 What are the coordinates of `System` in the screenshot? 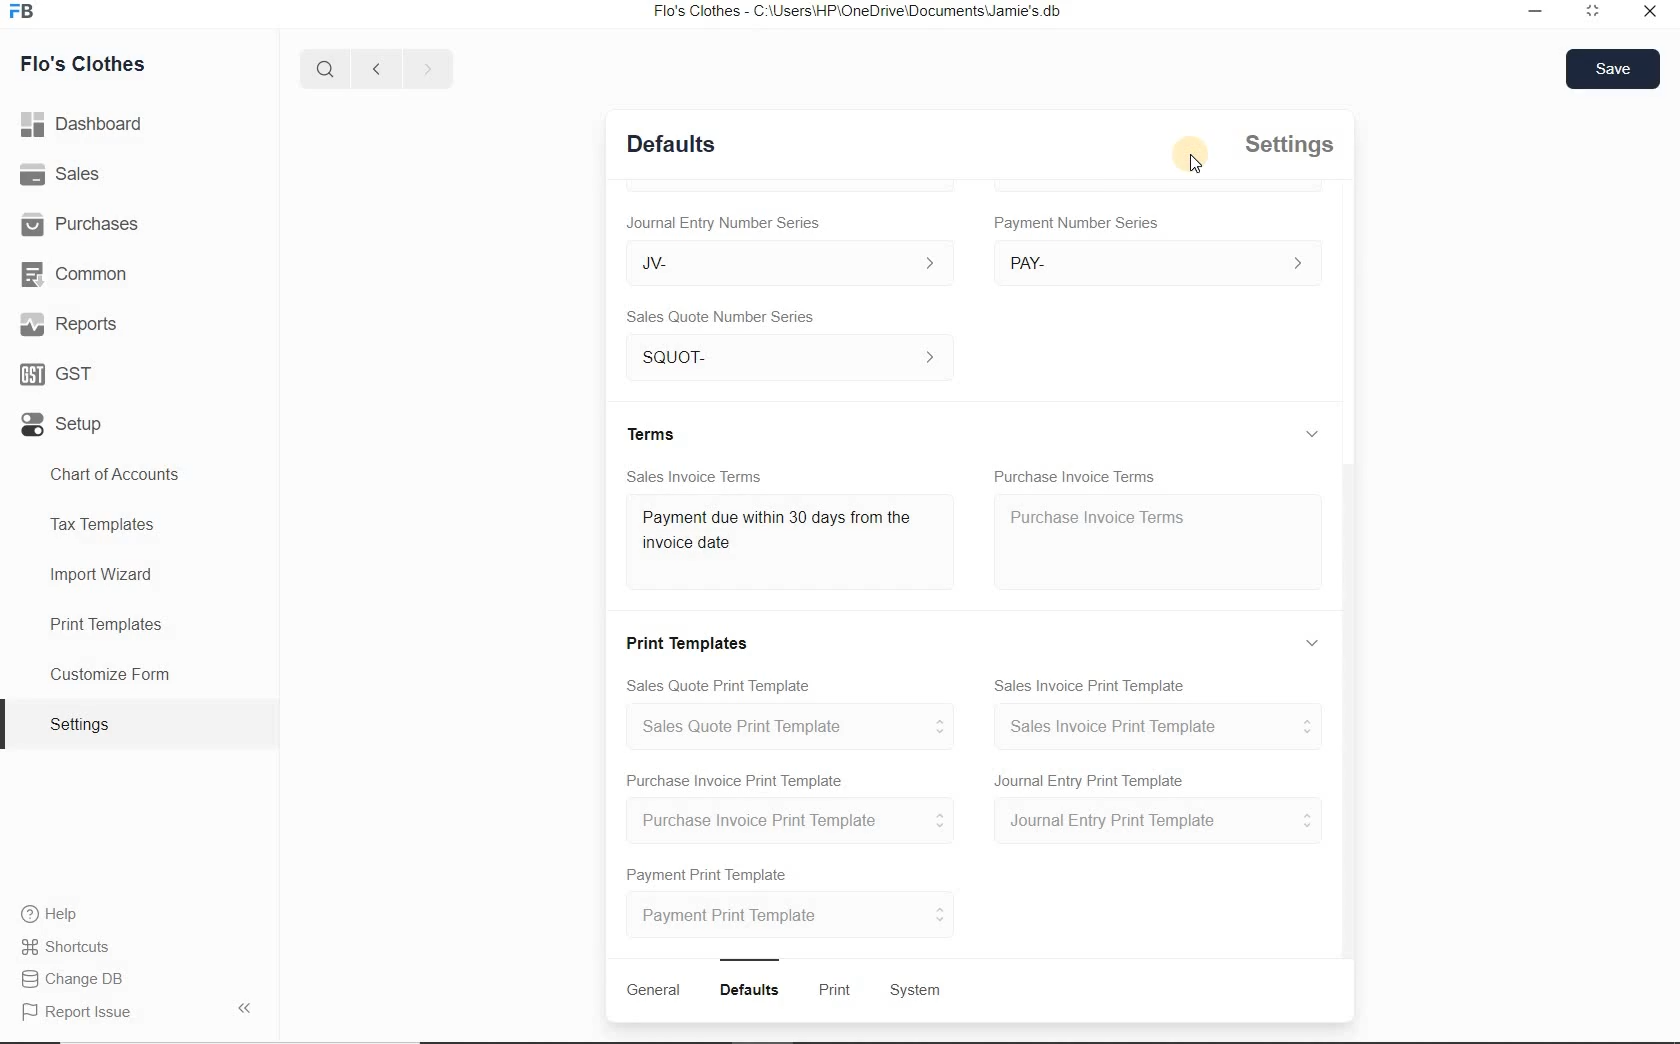 It's located at (917, 991).